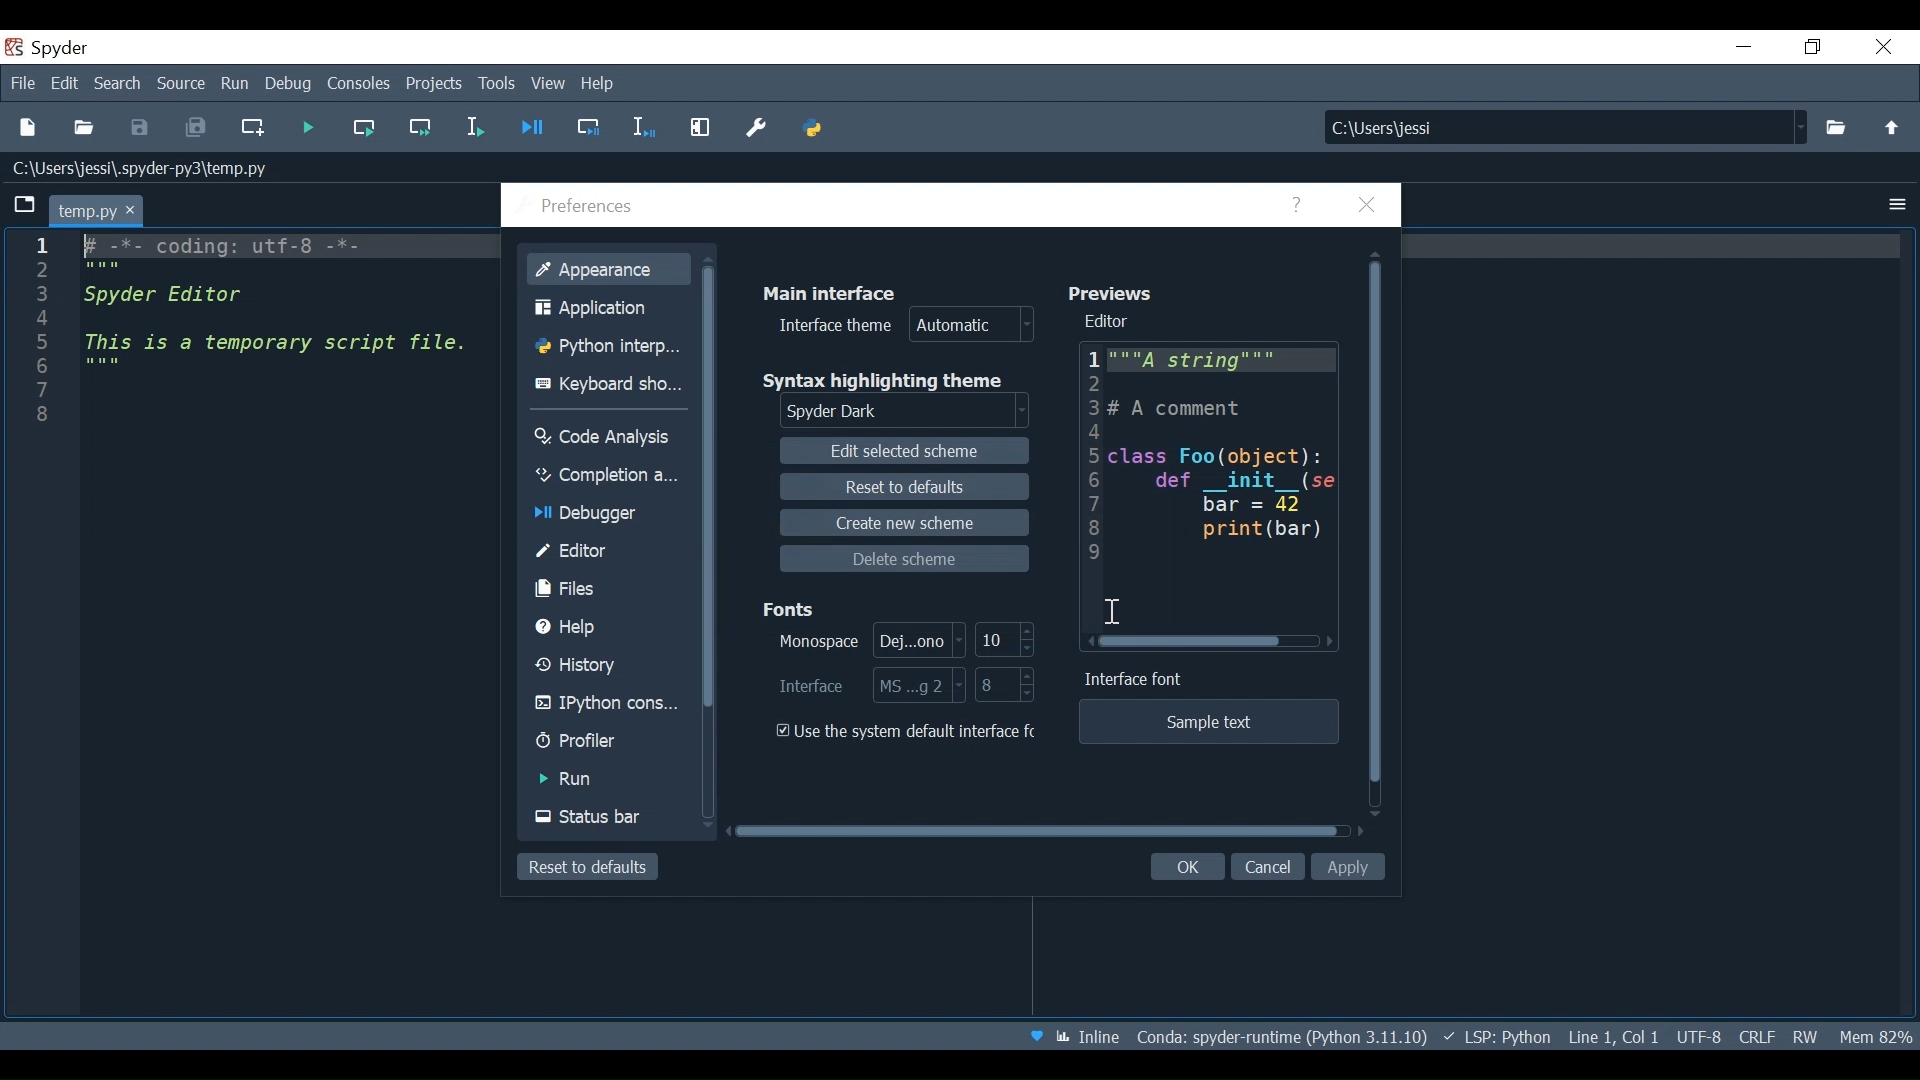 Image resolution: width=1920 pixels, height=1080 pixels. Describe the element at coordinates (47, 49) in the screenshot. I see `Spyder Desktop Icon` at that location.